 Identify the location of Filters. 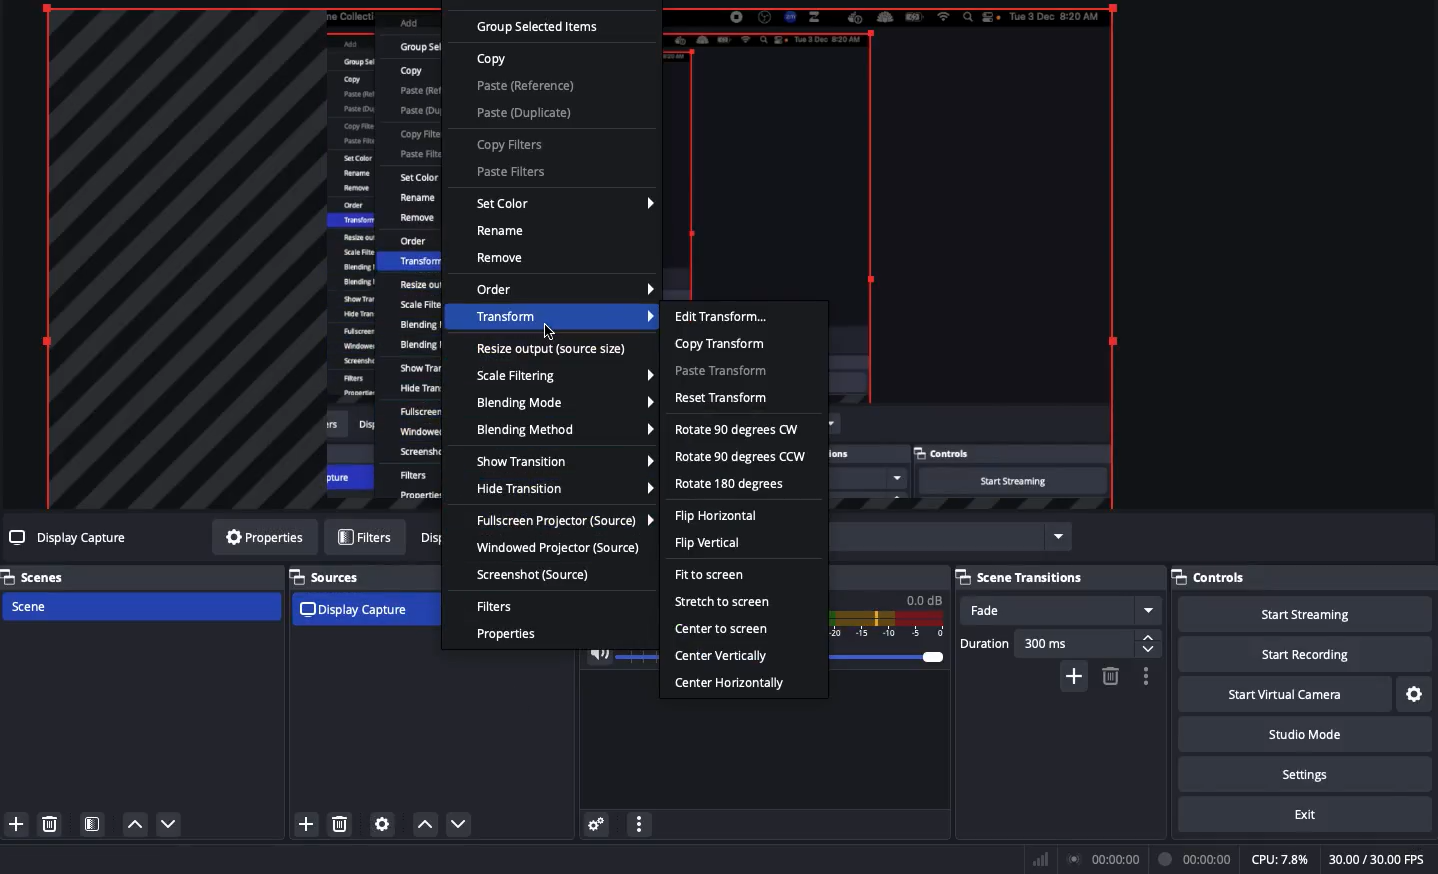
(496, 606).